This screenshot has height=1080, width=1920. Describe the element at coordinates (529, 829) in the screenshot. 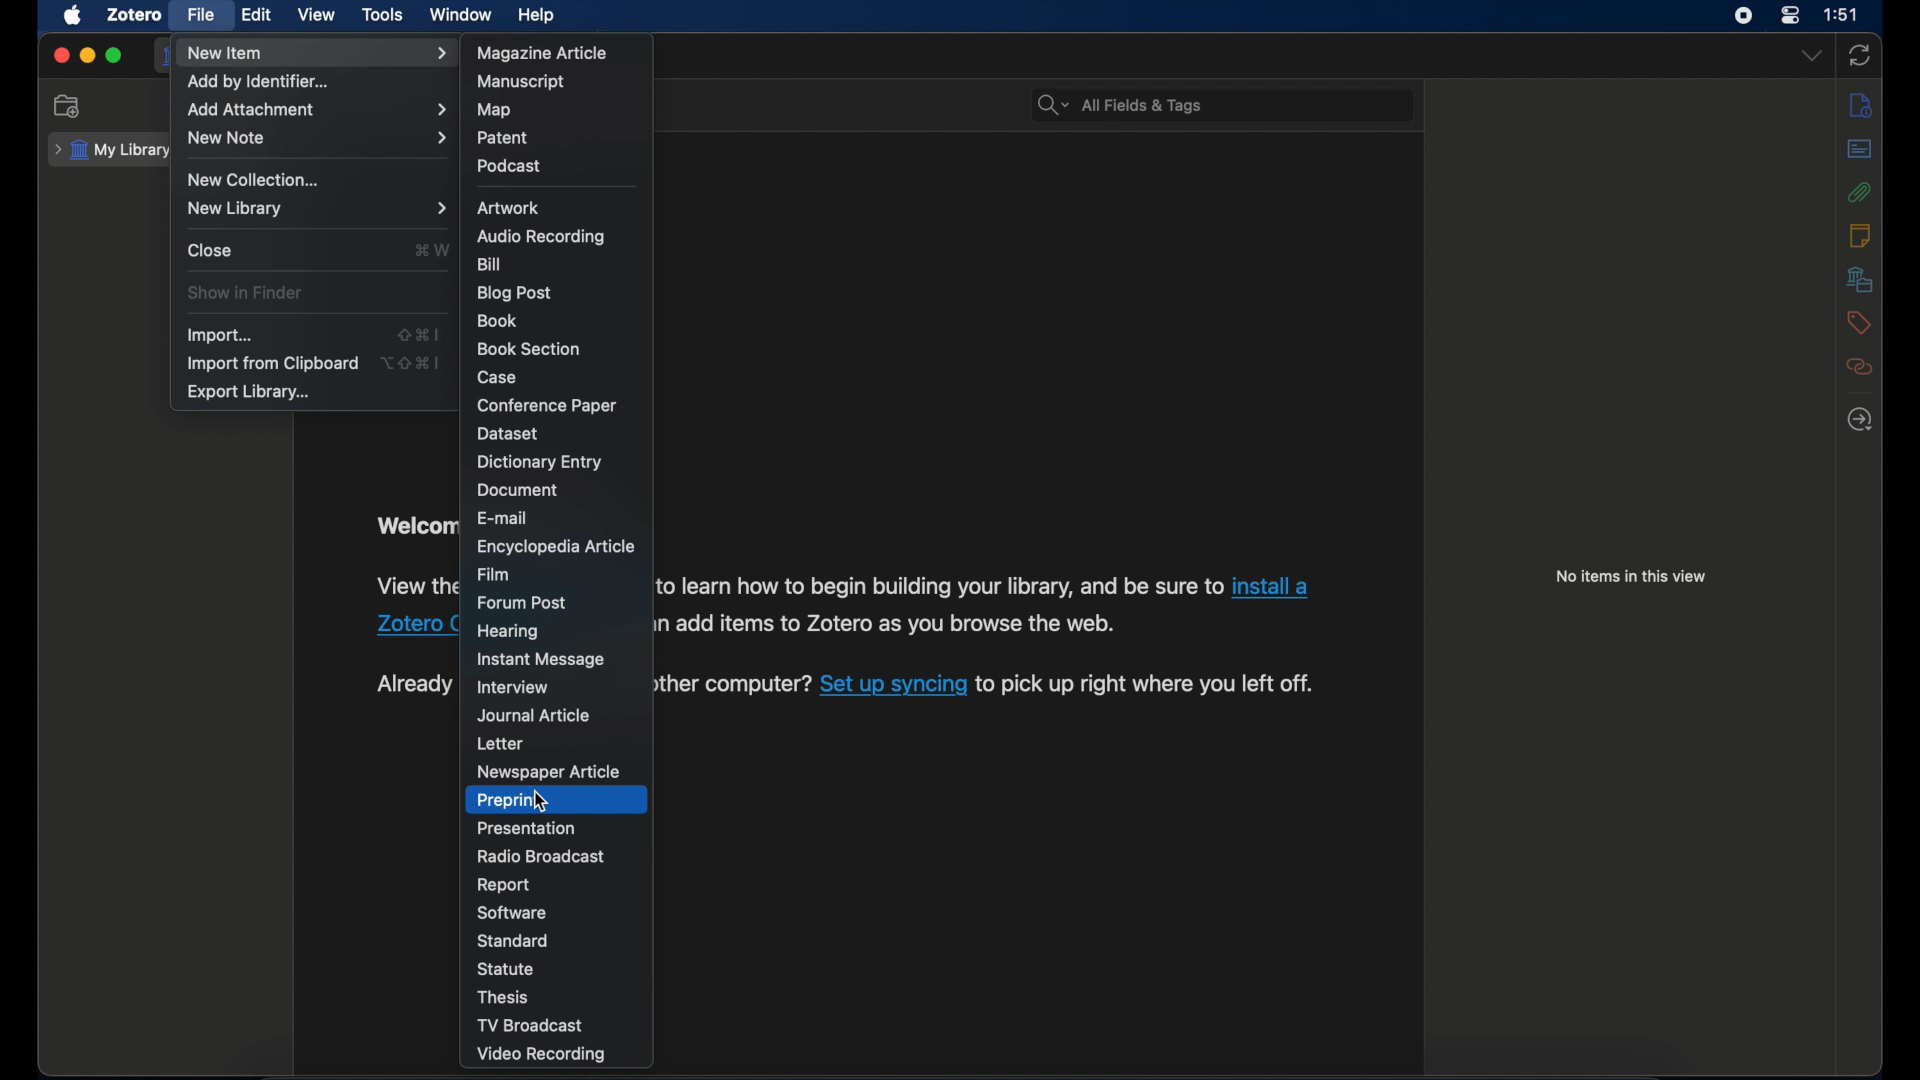

I see `presentation` at that location.